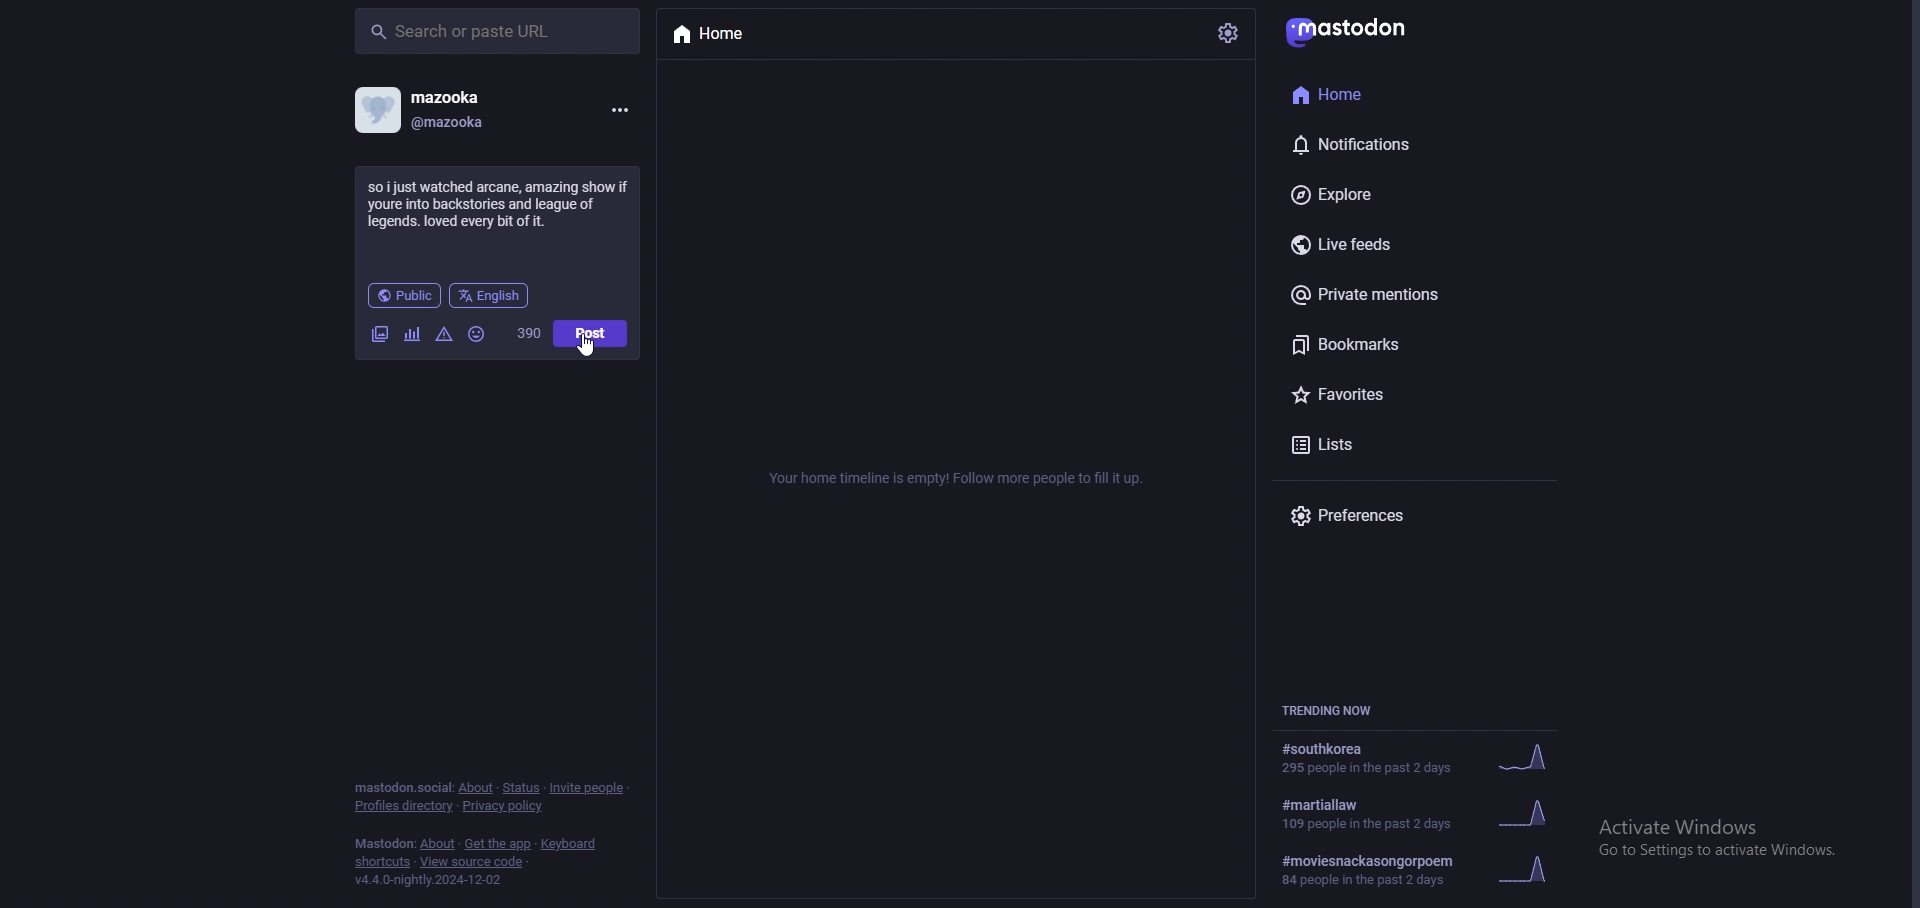 The height and width of the screenshot is (908, 1920). Describe the element at coordinates (1386, 243) in the screenshot. I see `live feeds` at that location.